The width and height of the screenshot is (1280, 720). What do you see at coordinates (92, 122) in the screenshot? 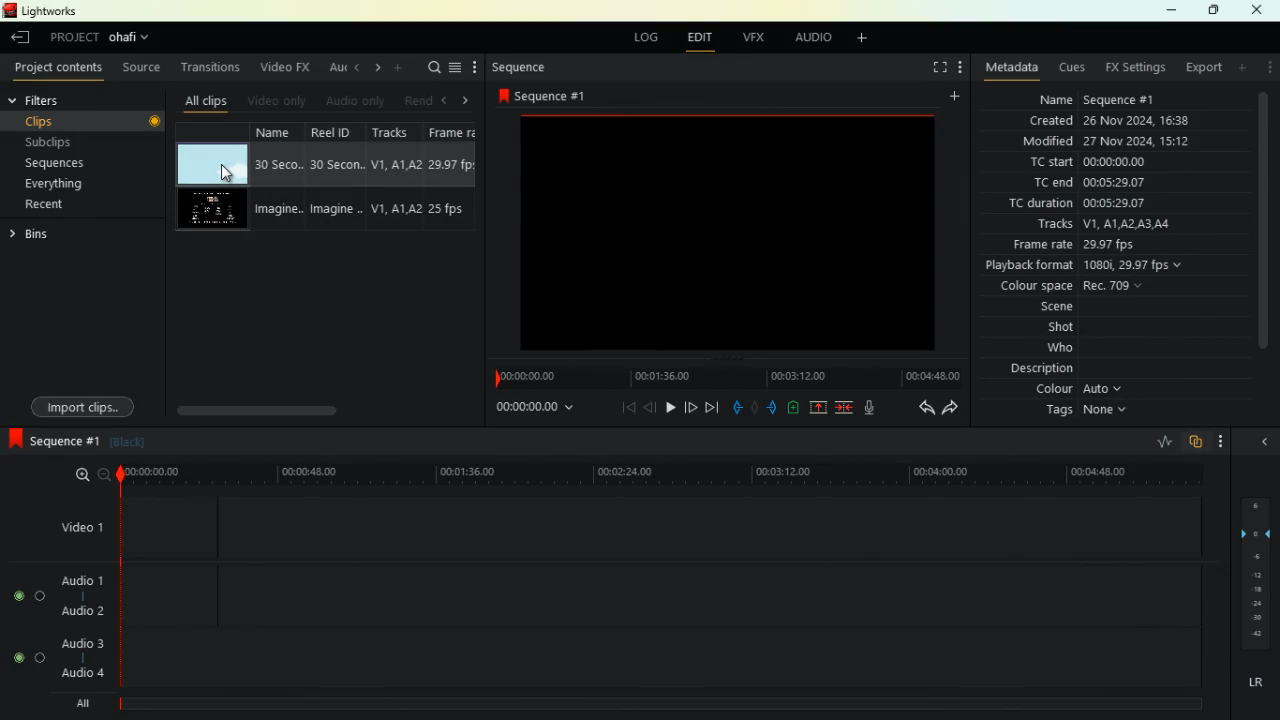
I see `clips` at bounding box center [92, 122].